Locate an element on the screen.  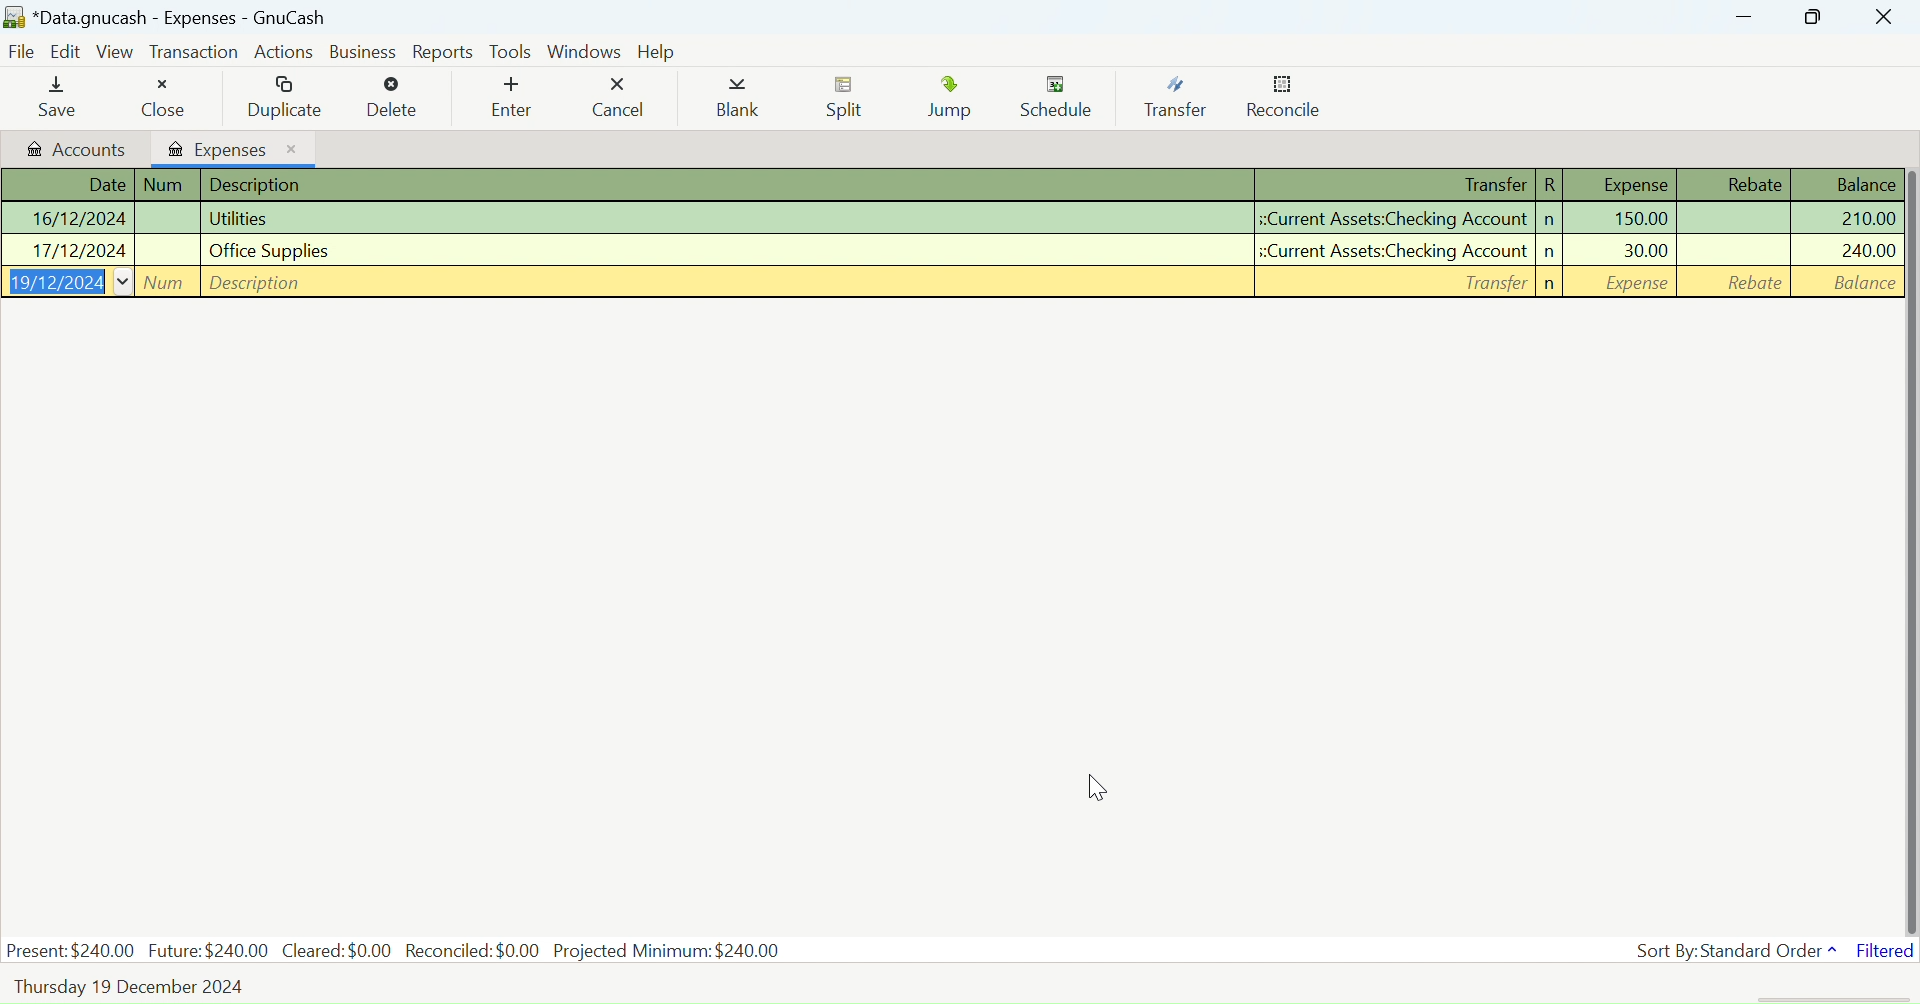
Restore Down is located at coordinates (1744, 16).